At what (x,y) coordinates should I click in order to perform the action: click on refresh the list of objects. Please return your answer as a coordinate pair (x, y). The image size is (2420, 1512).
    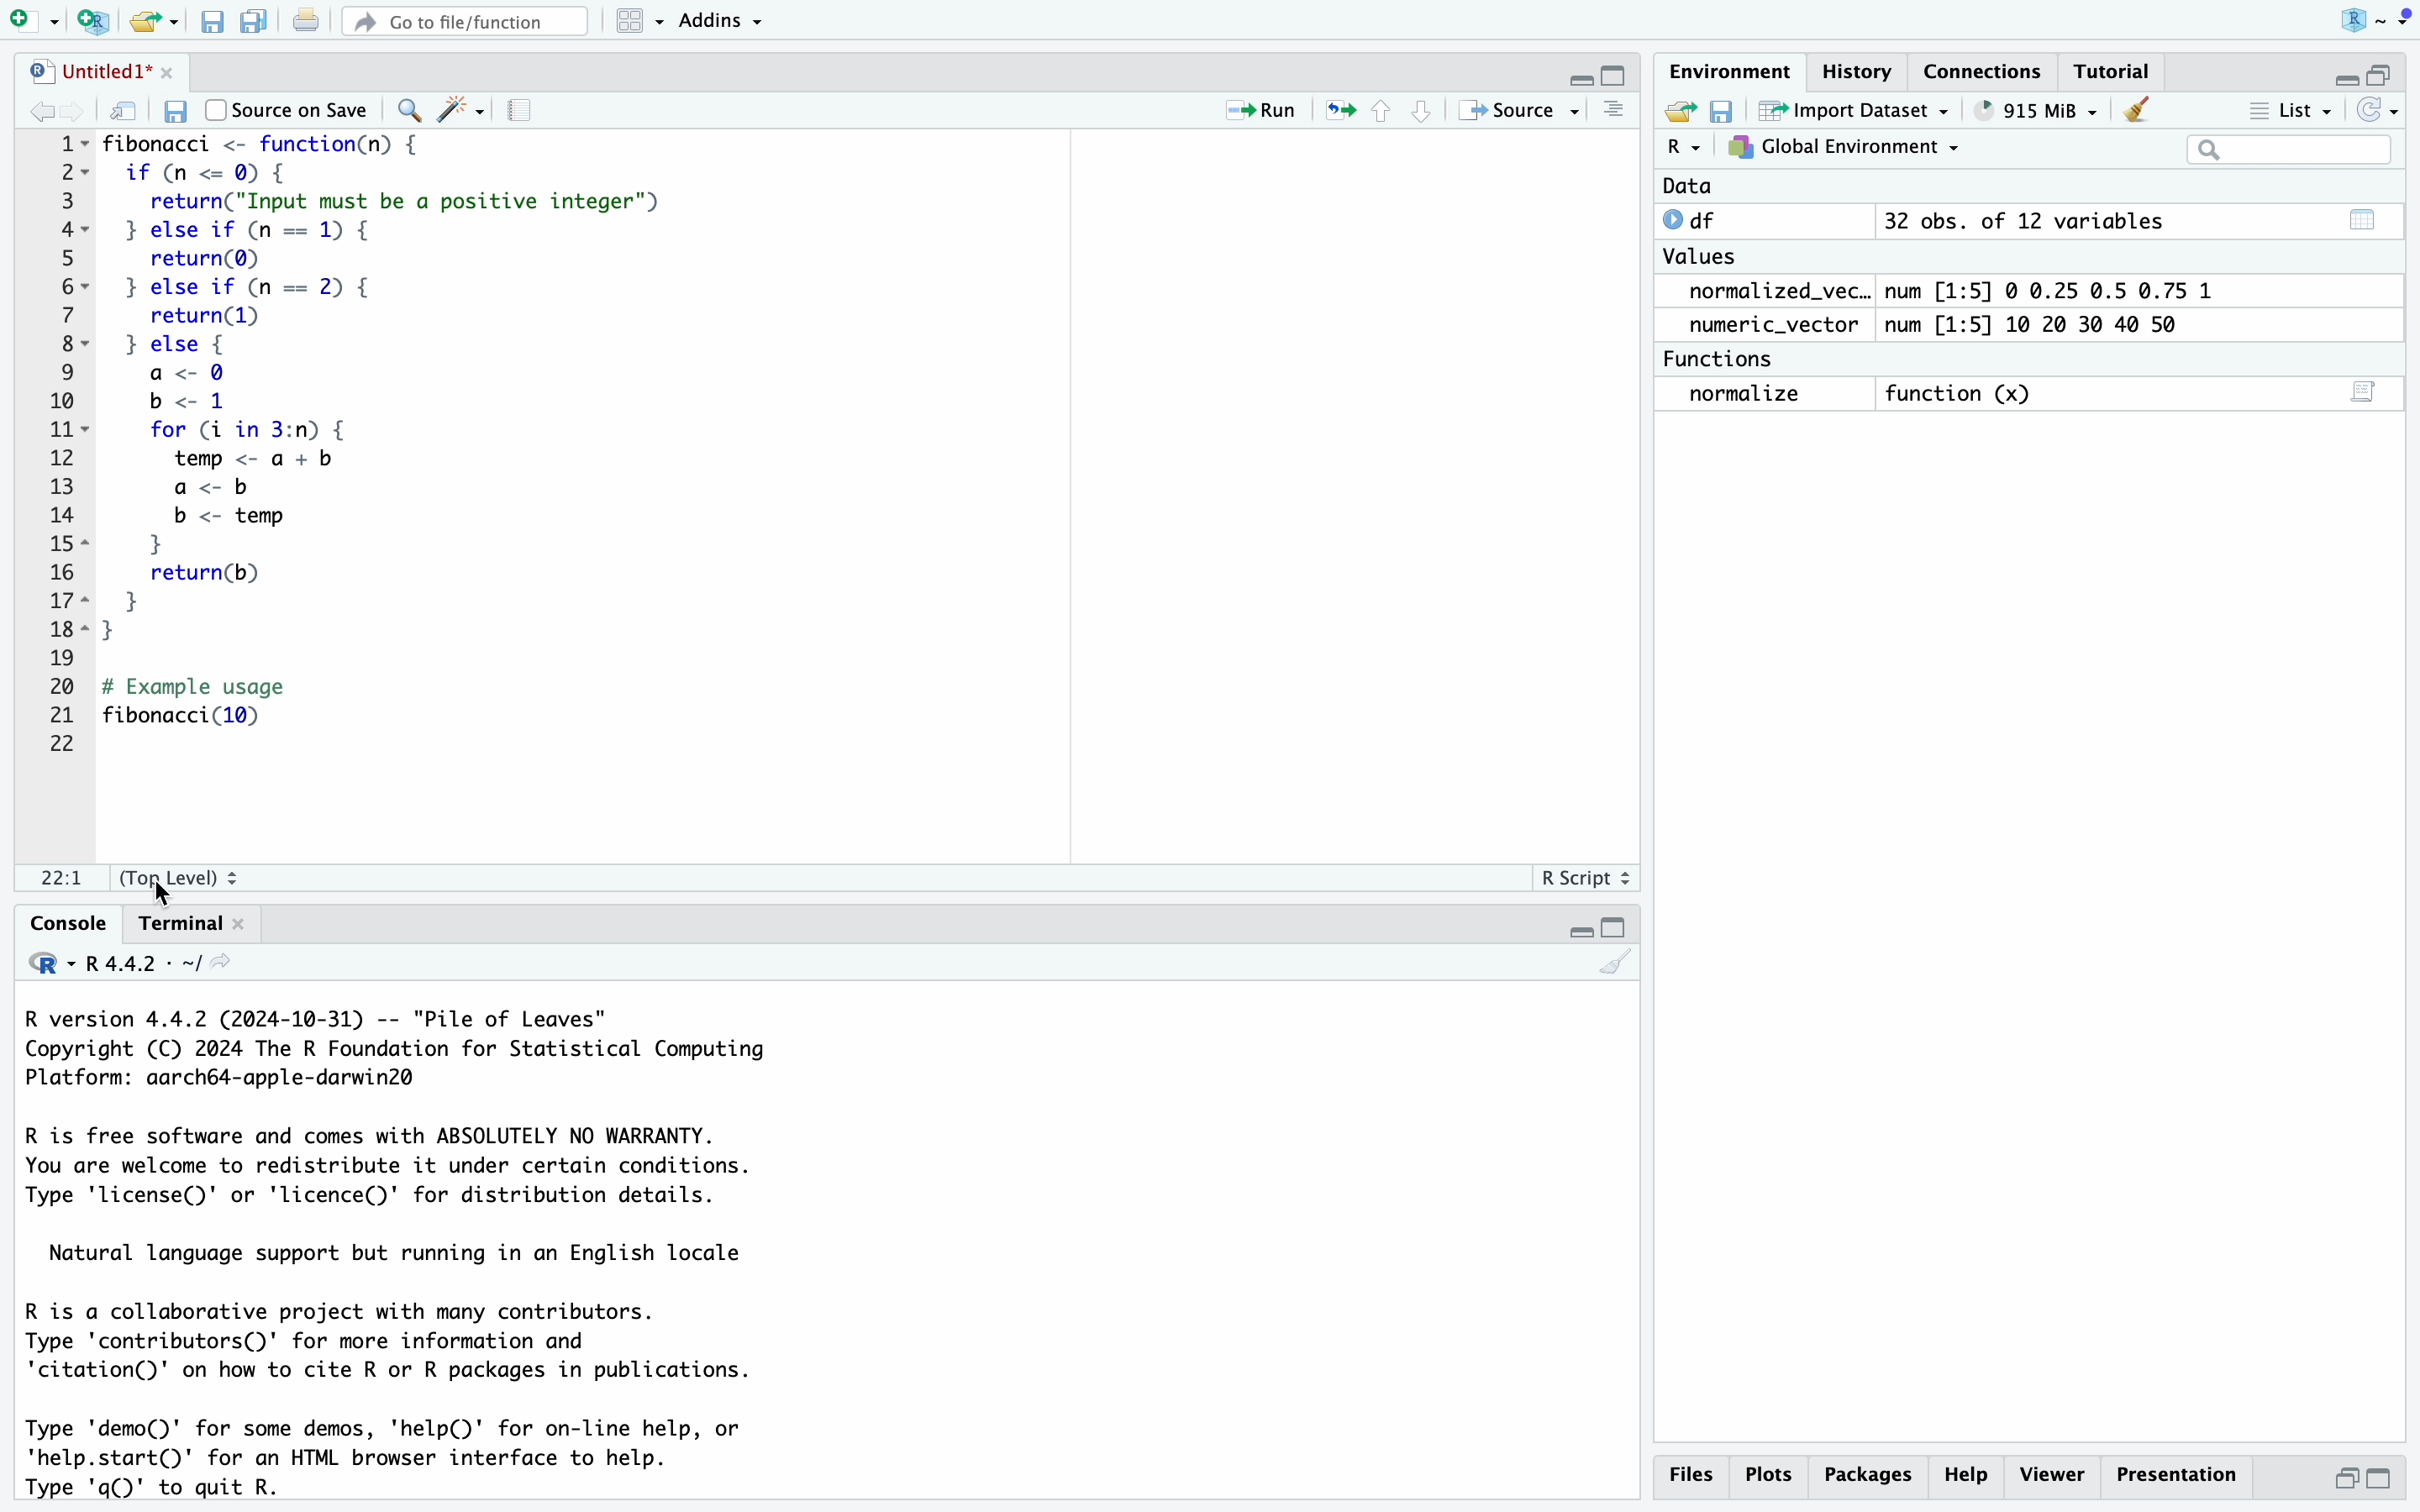
    Looking at the image, I should click on (2385, 111).